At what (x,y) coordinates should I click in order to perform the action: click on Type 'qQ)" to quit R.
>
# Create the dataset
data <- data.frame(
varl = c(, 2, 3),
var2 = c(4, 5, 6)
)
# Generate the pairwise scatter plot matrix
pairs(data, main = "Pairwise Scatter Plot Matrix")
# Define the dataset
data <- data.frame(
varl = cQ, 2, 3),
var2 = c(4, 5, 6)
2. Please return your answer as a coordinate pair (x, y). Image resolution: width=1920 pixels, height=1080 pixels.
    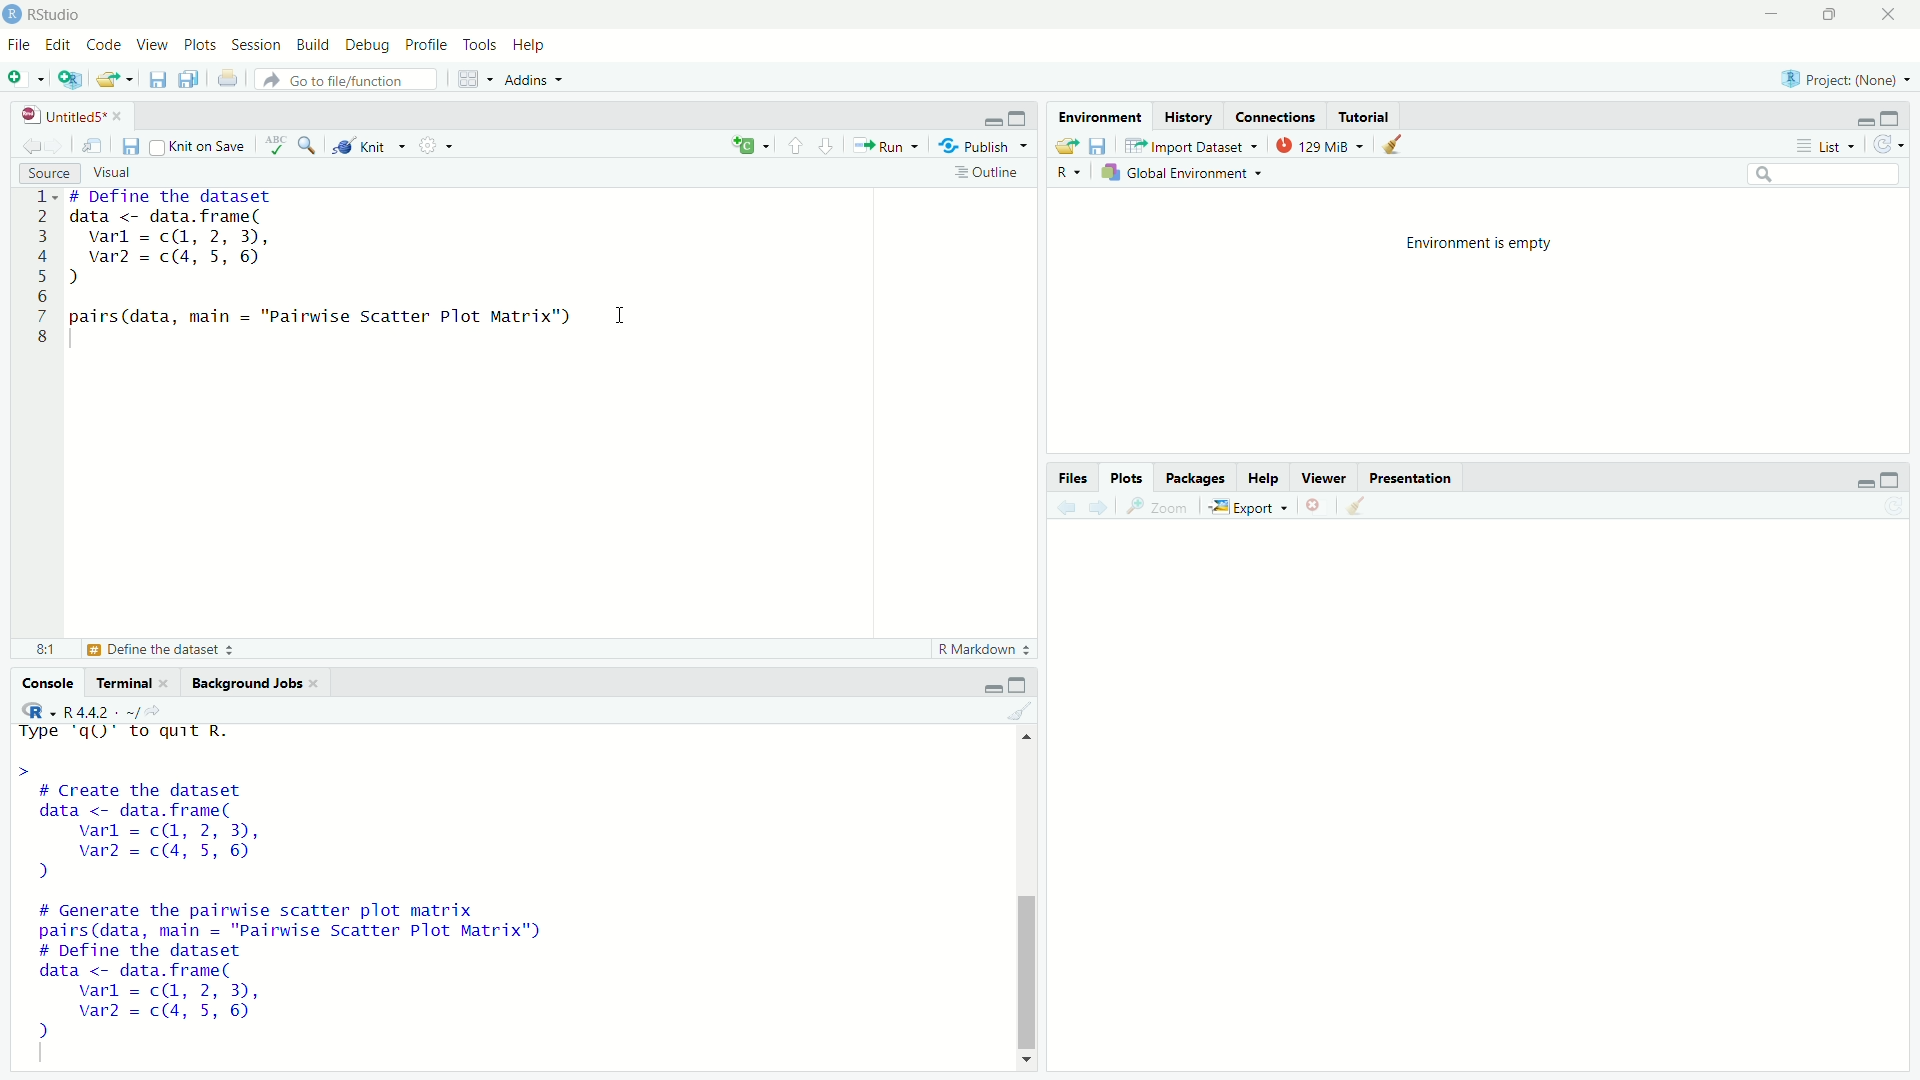
    Looking at the image, I should click on (349, 889).